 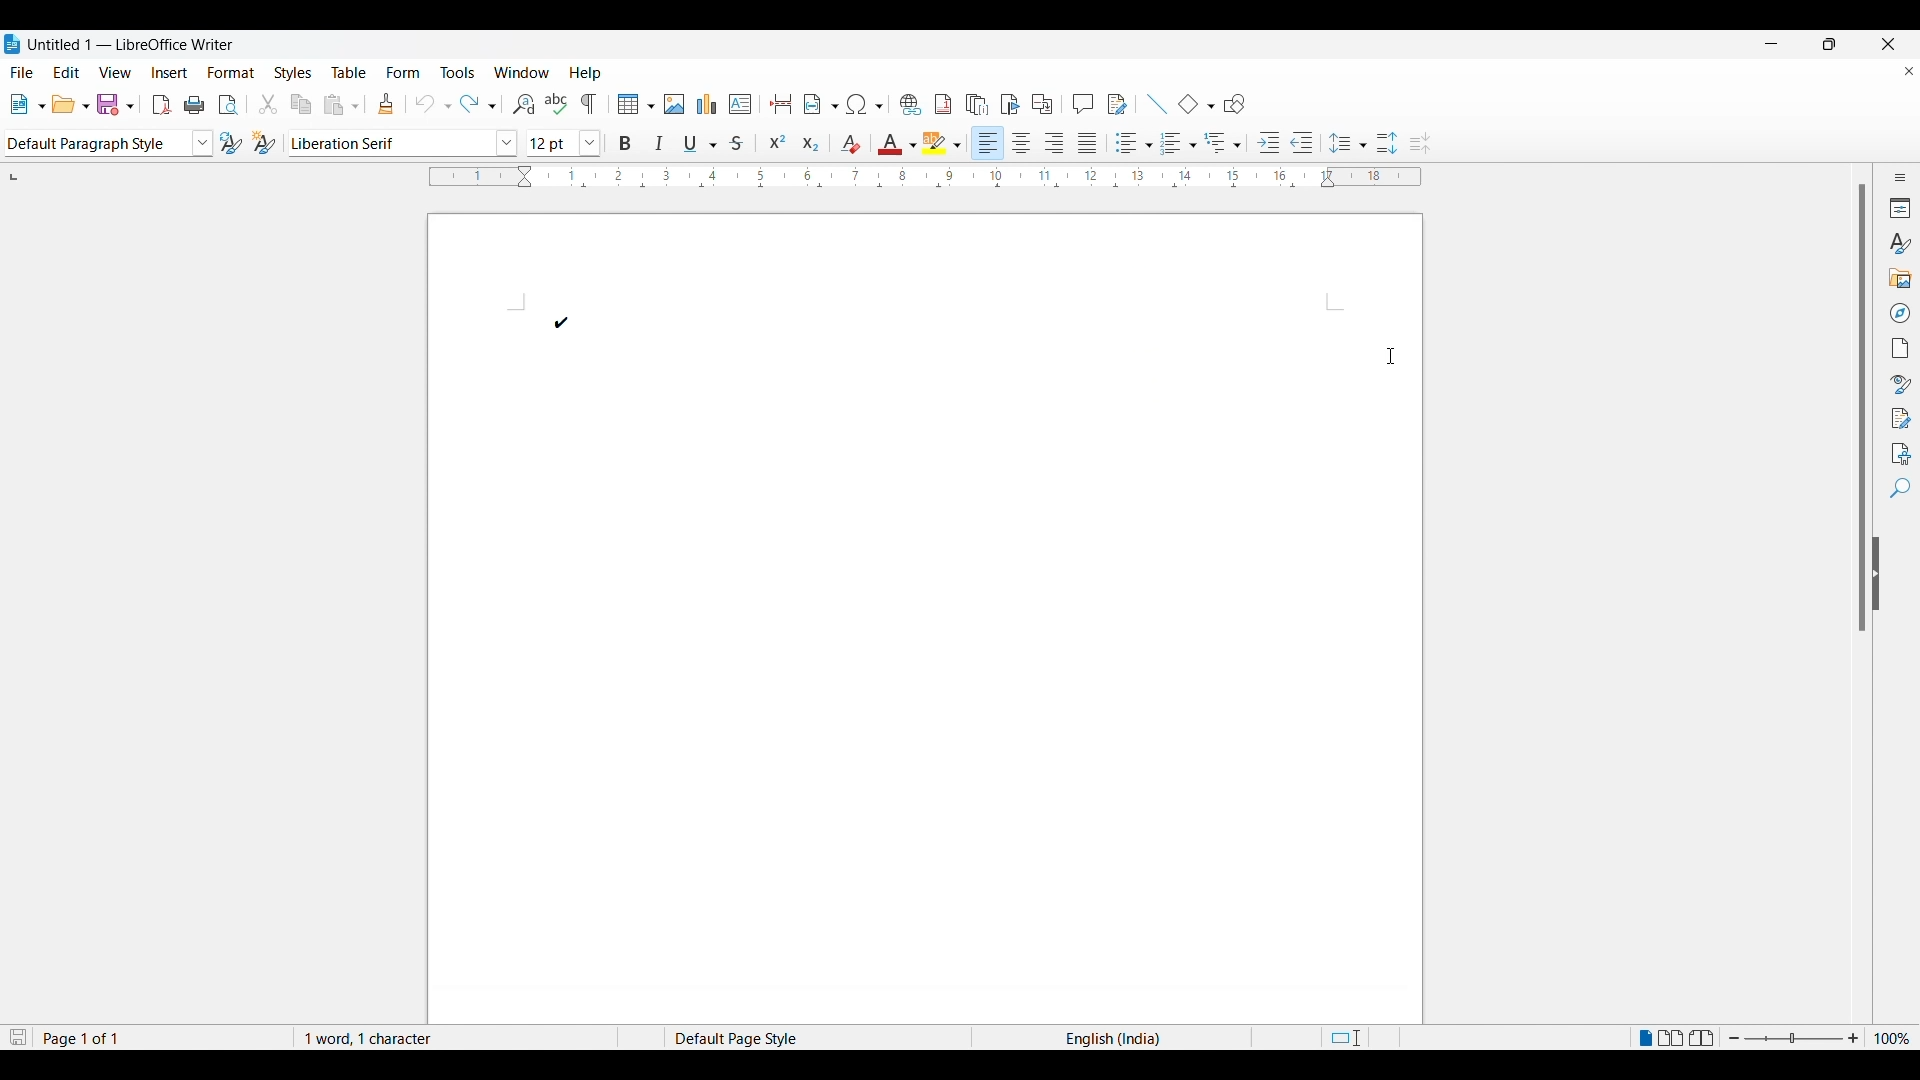 What do you see at coordinates (1308, 139) in the screenshot?
I see `Decrease indent` at bounding box center [1308, 139].